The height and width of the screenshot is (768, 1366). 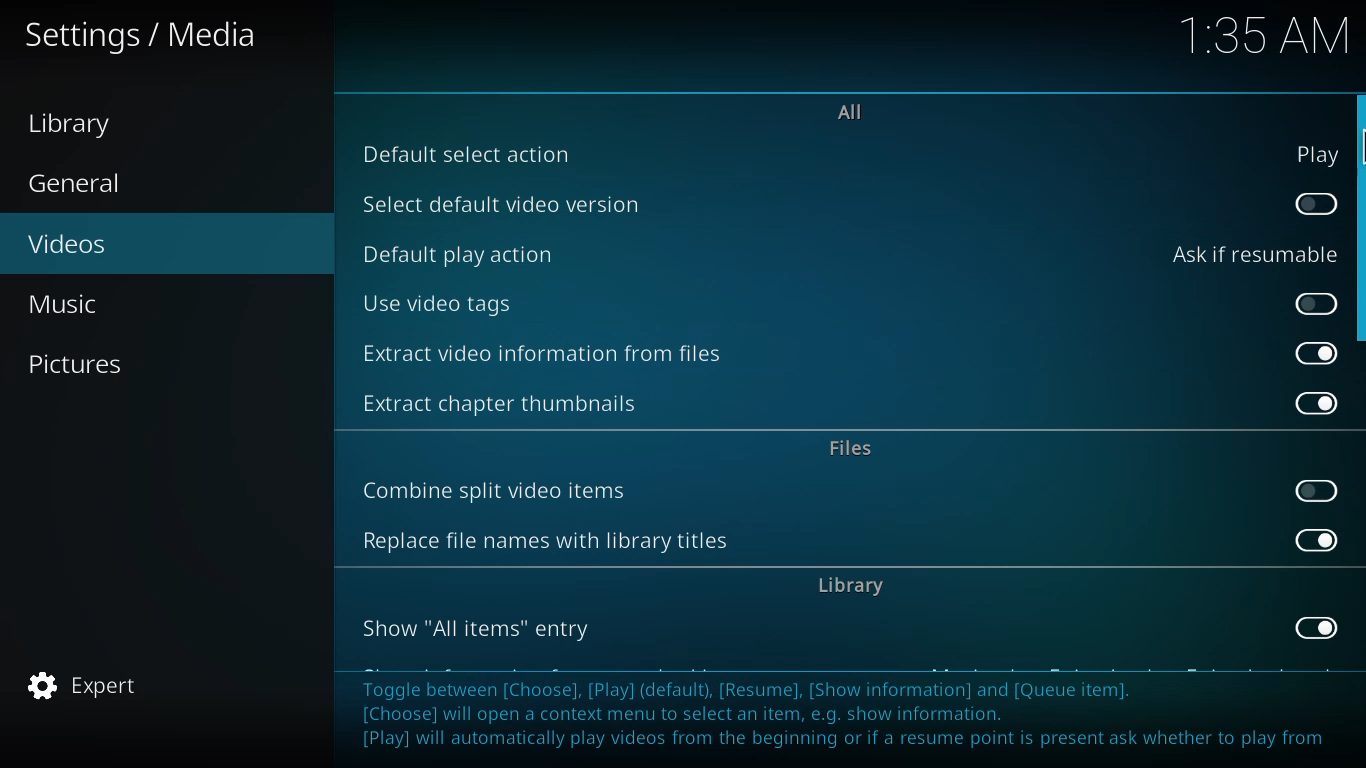 I want to click on info, so click(x=851, y=715).